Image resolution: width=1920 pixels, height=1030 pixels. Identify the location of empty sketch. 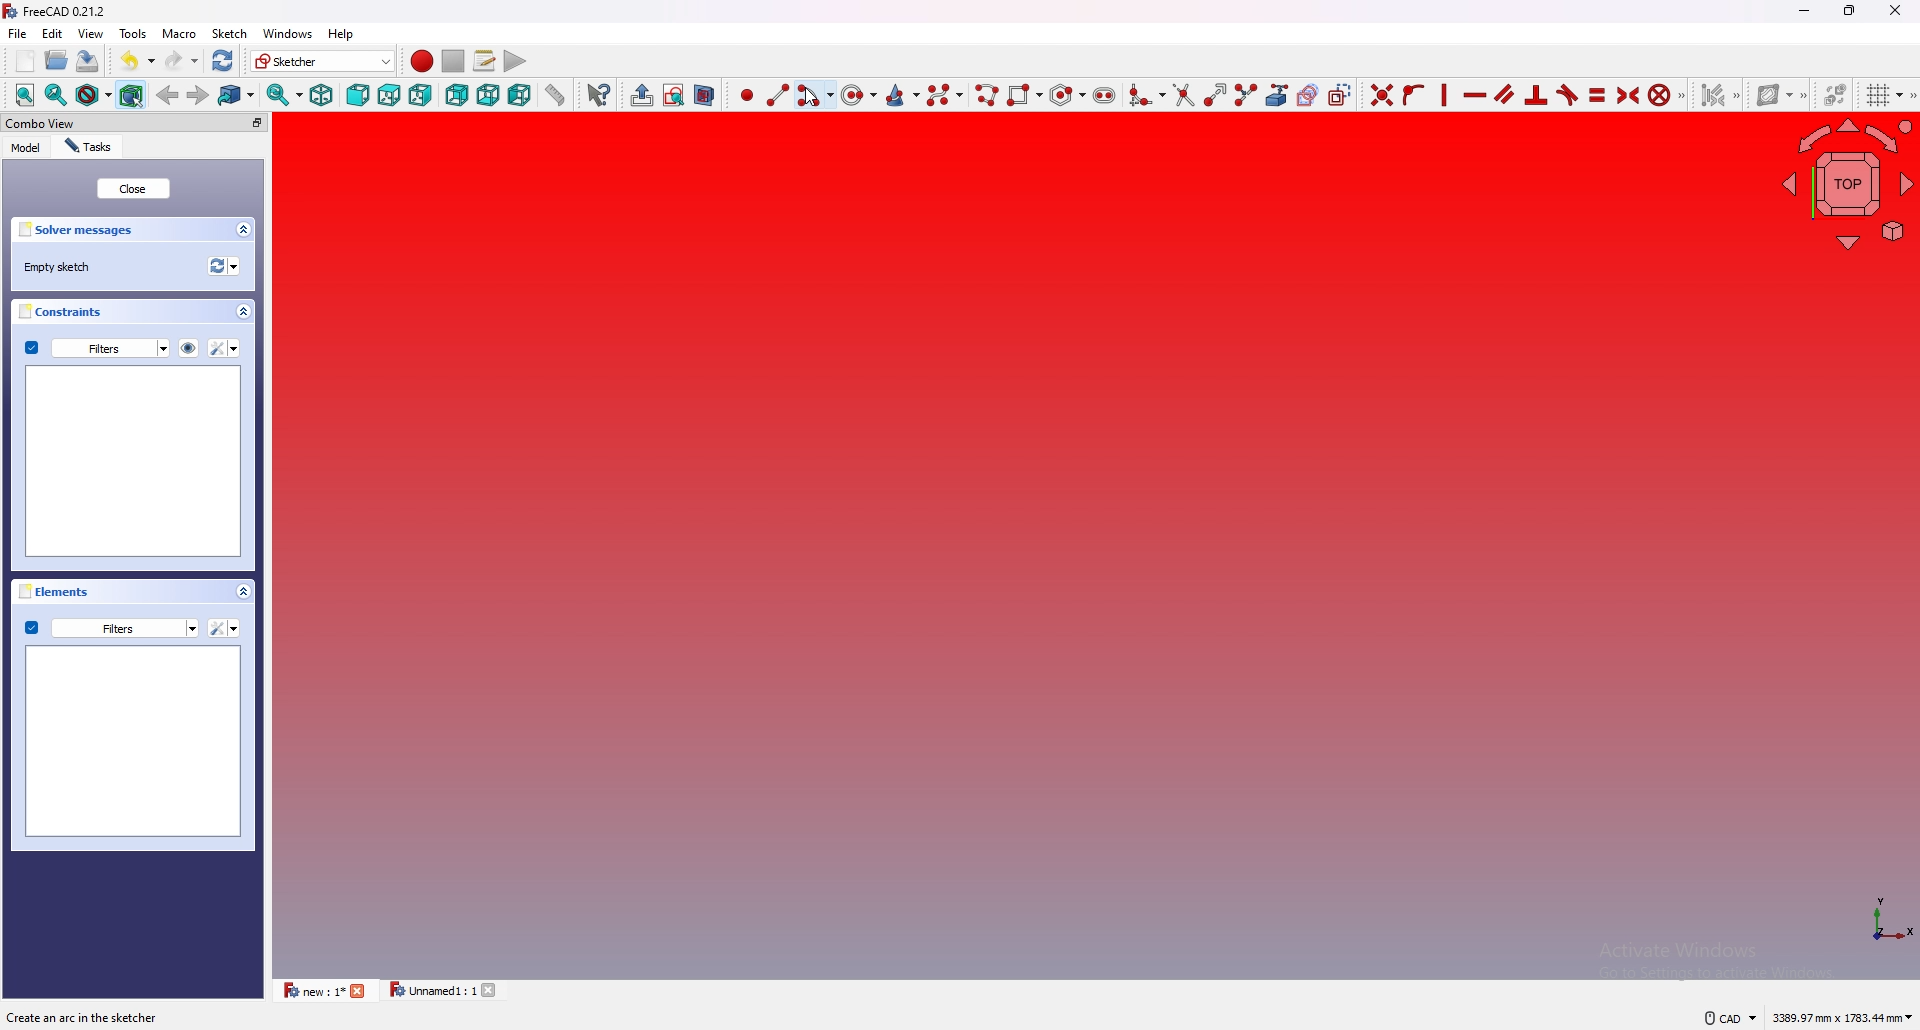
(62, 267).